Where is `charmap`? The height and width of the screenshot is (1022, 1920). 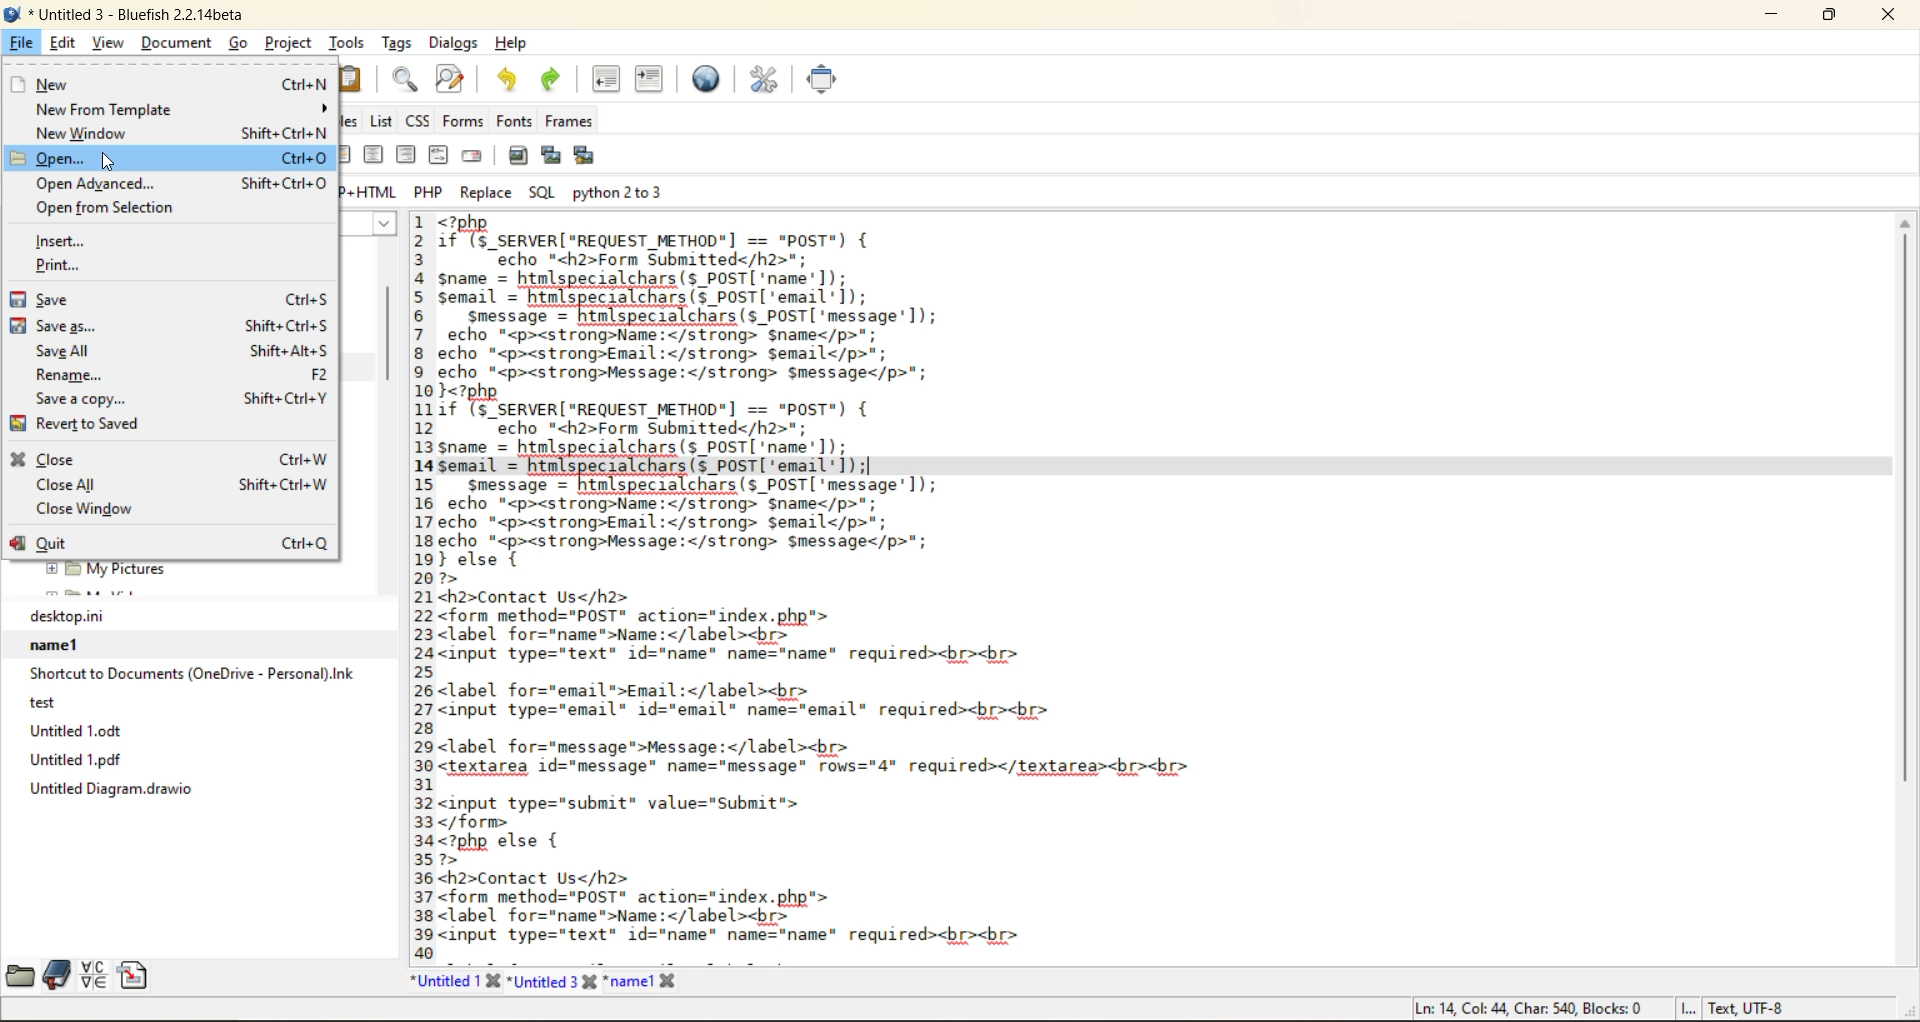
charmap is located at coordinates (97, 975).